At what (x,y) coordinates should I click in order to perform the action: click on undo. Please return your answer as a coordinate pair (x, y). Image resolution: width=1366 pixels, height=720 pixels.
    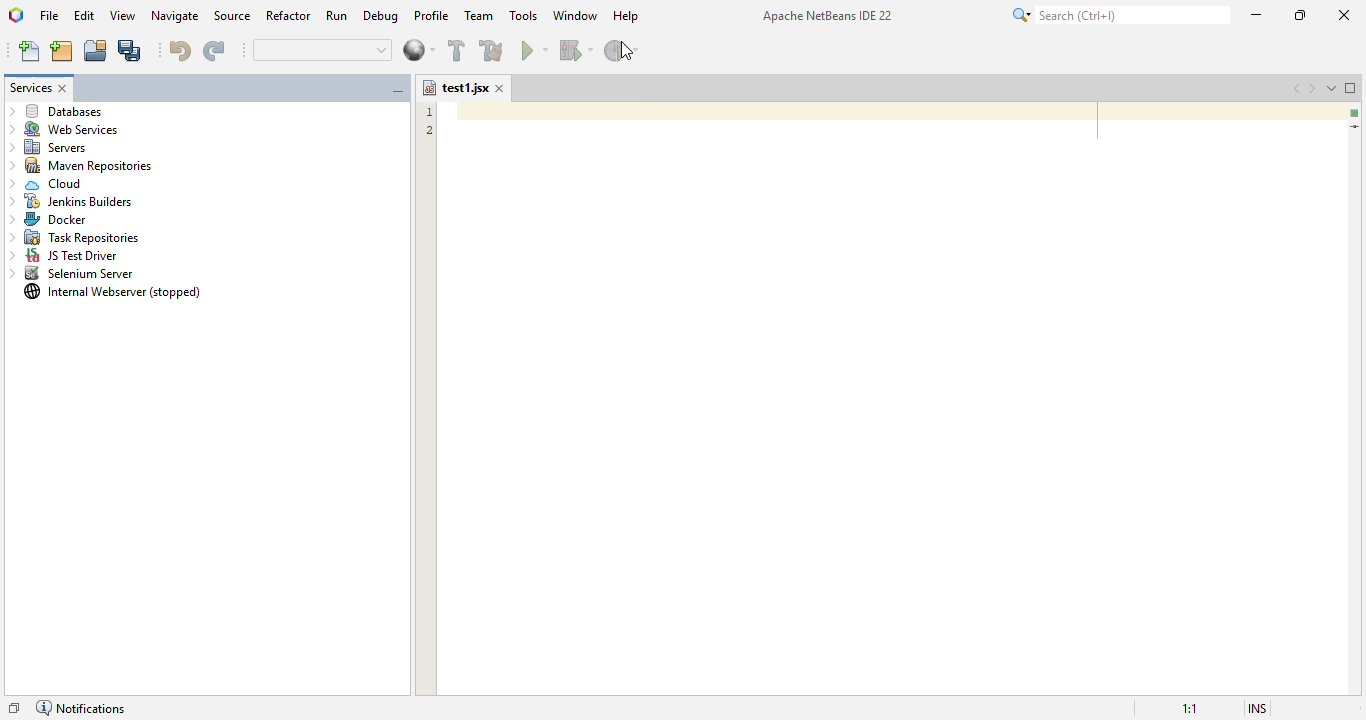
    Looking at the image, I should click on (180, 50).